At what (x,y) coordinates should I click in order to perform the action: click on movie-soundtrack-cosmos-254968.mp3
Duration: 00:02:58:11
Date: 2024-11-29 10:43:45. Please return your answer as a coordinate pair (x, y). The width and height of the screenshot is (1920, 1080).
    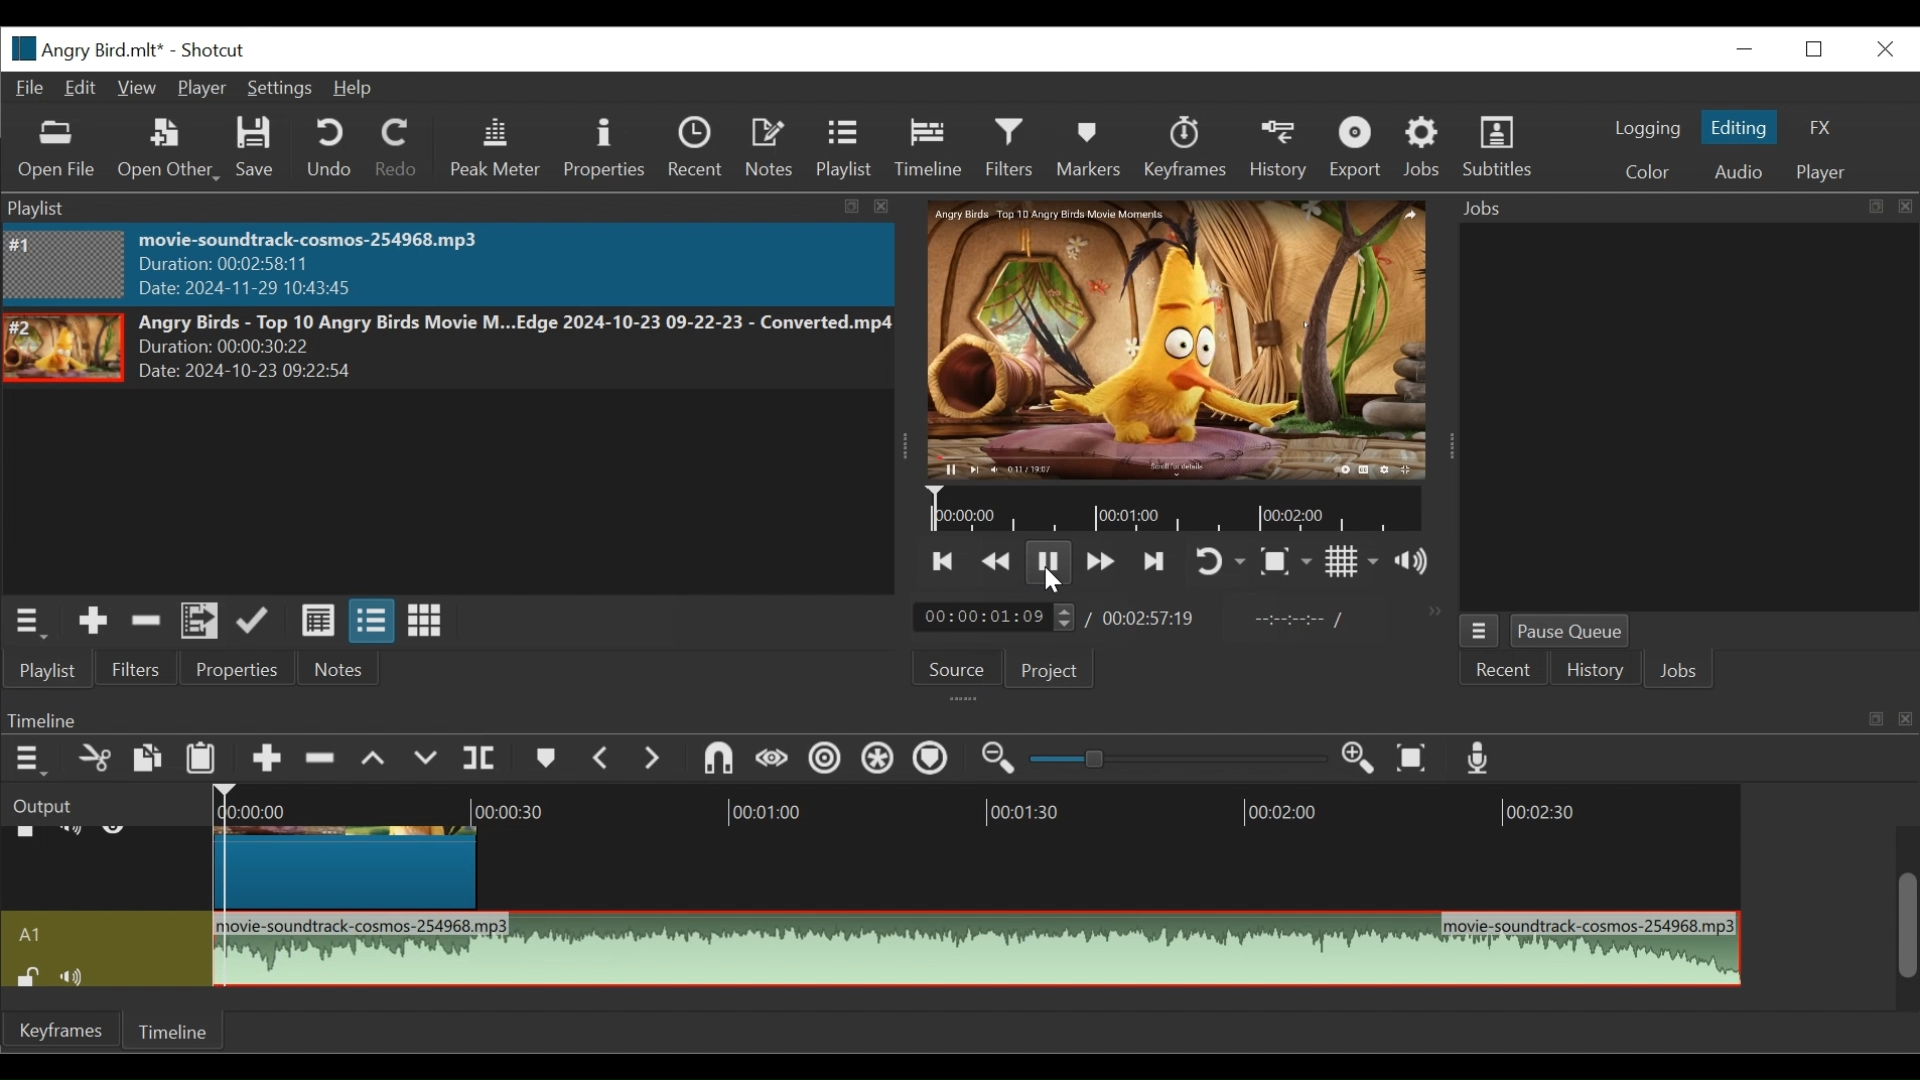
    Looking at the image, I should click on (353, 265).